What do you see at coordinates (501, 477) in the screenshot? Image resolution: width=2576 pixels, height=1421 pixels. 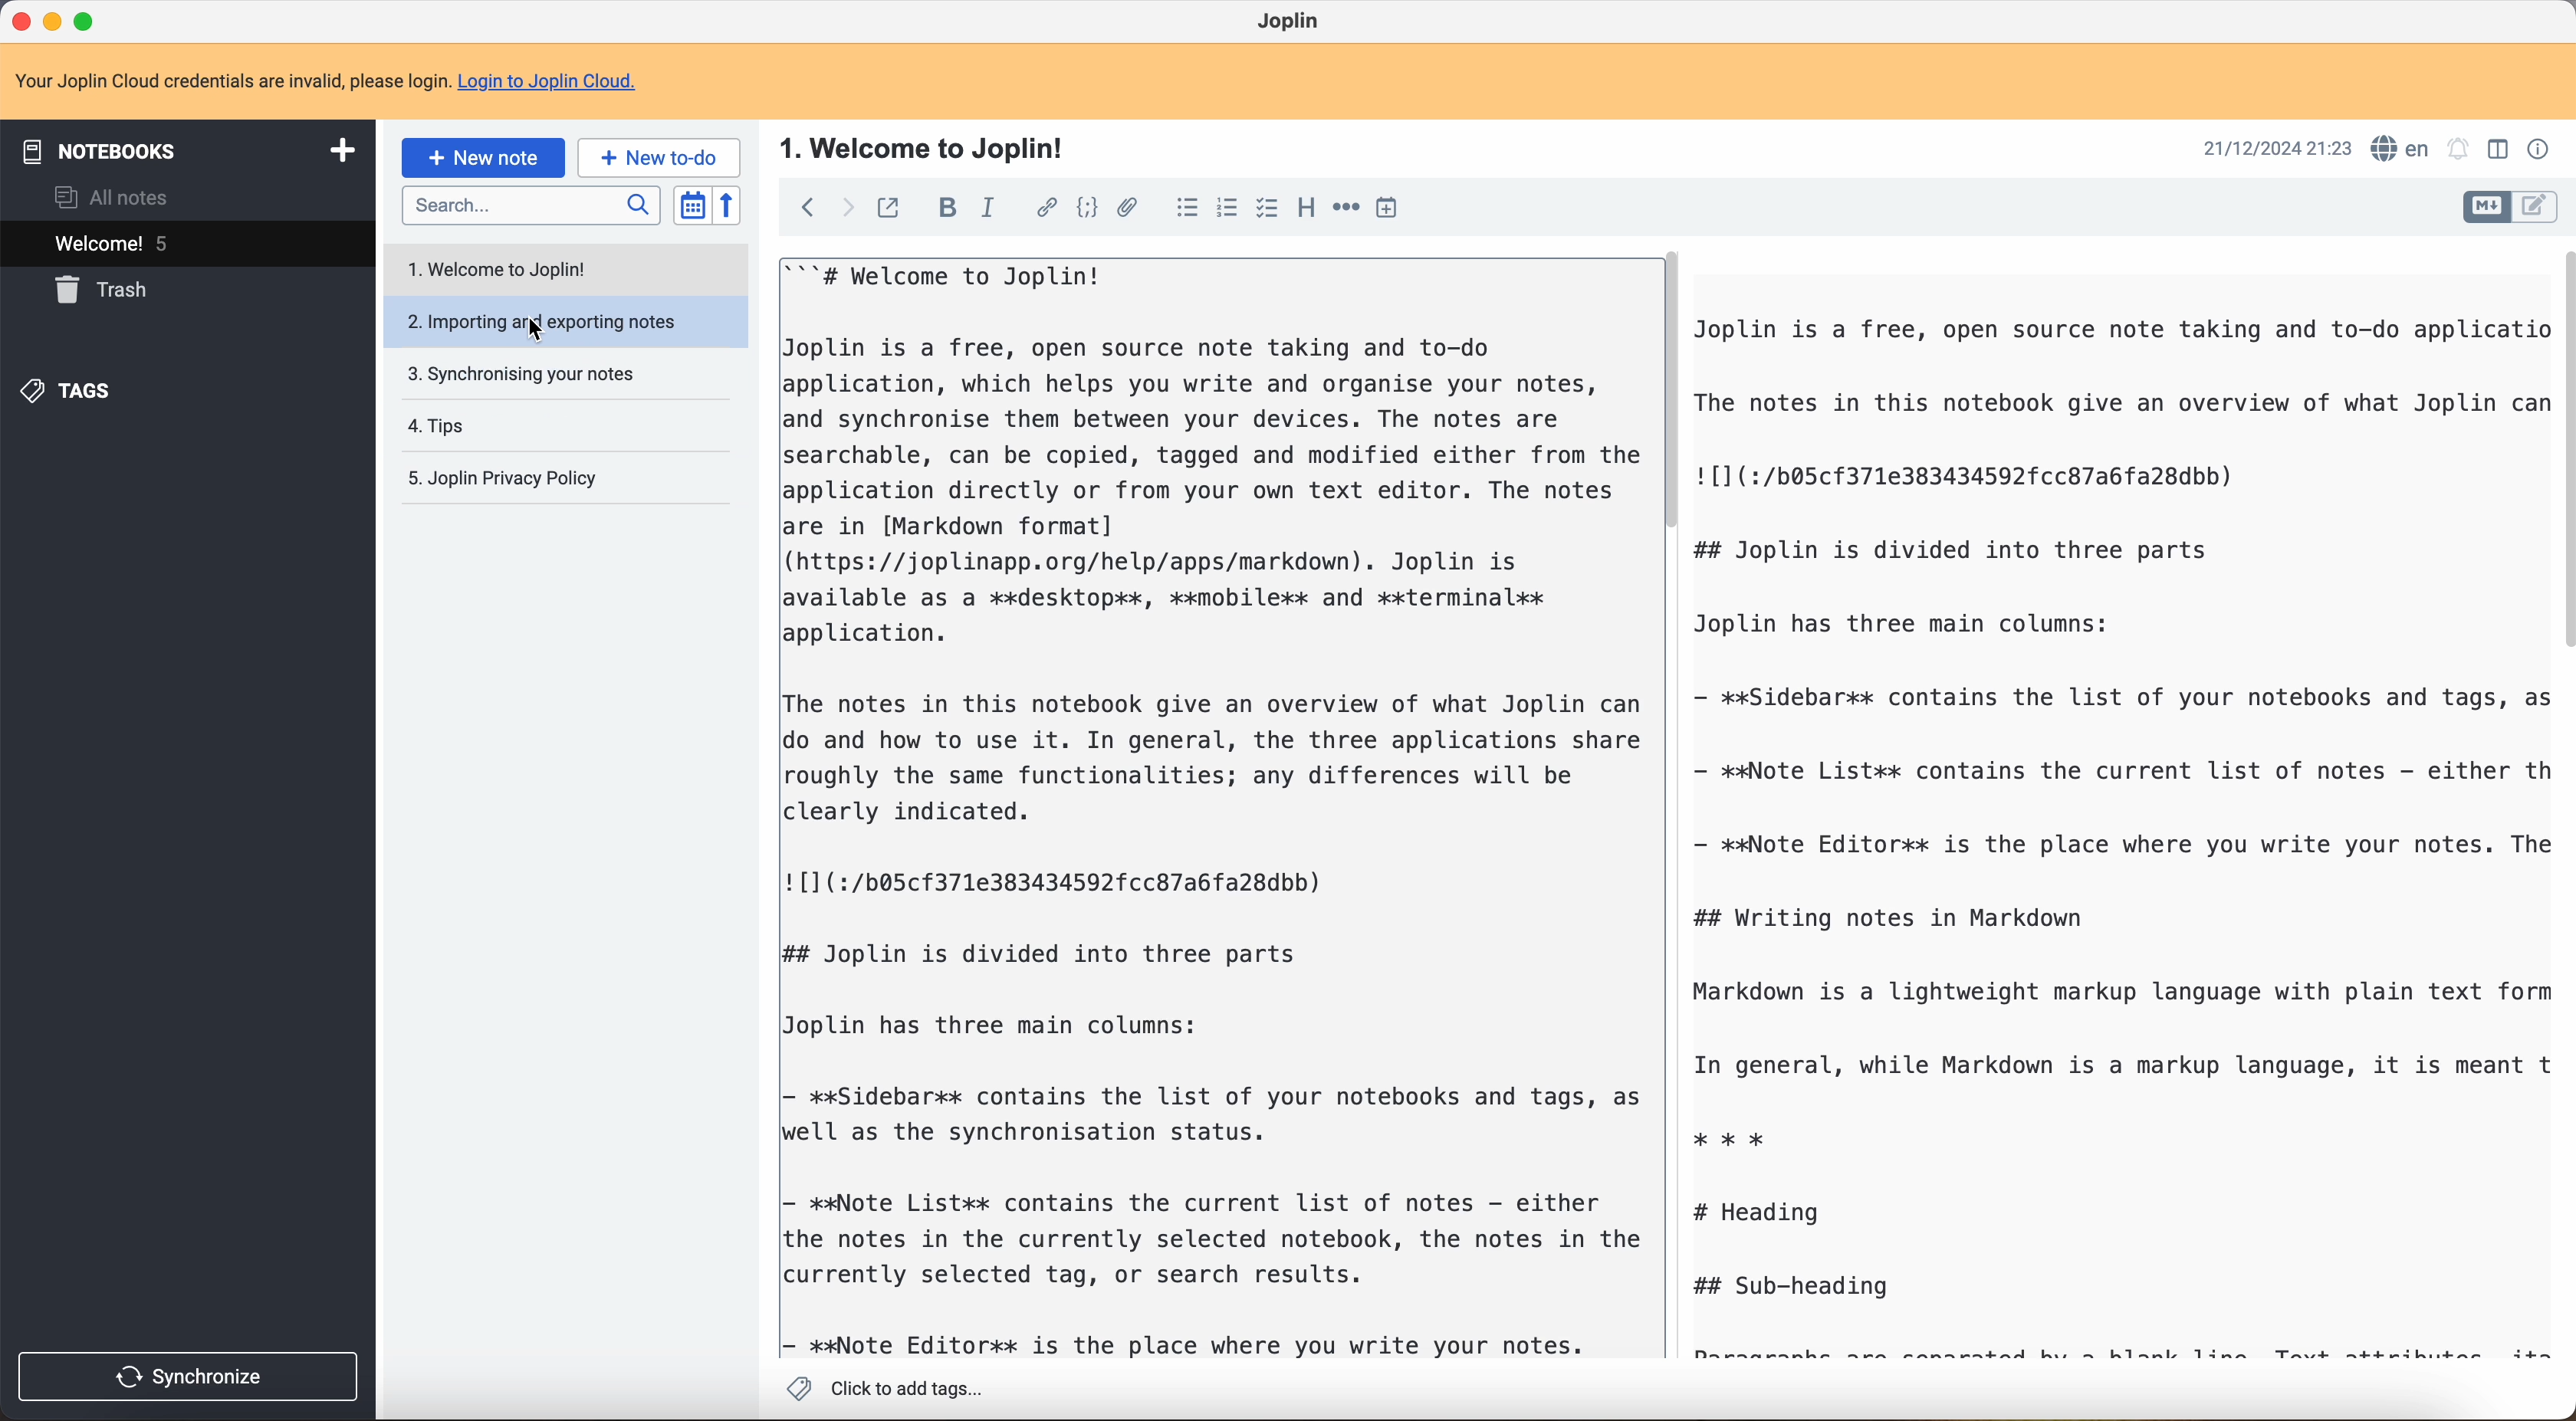 I see `Joplin privacy policy` at bounding box center [501, 477].